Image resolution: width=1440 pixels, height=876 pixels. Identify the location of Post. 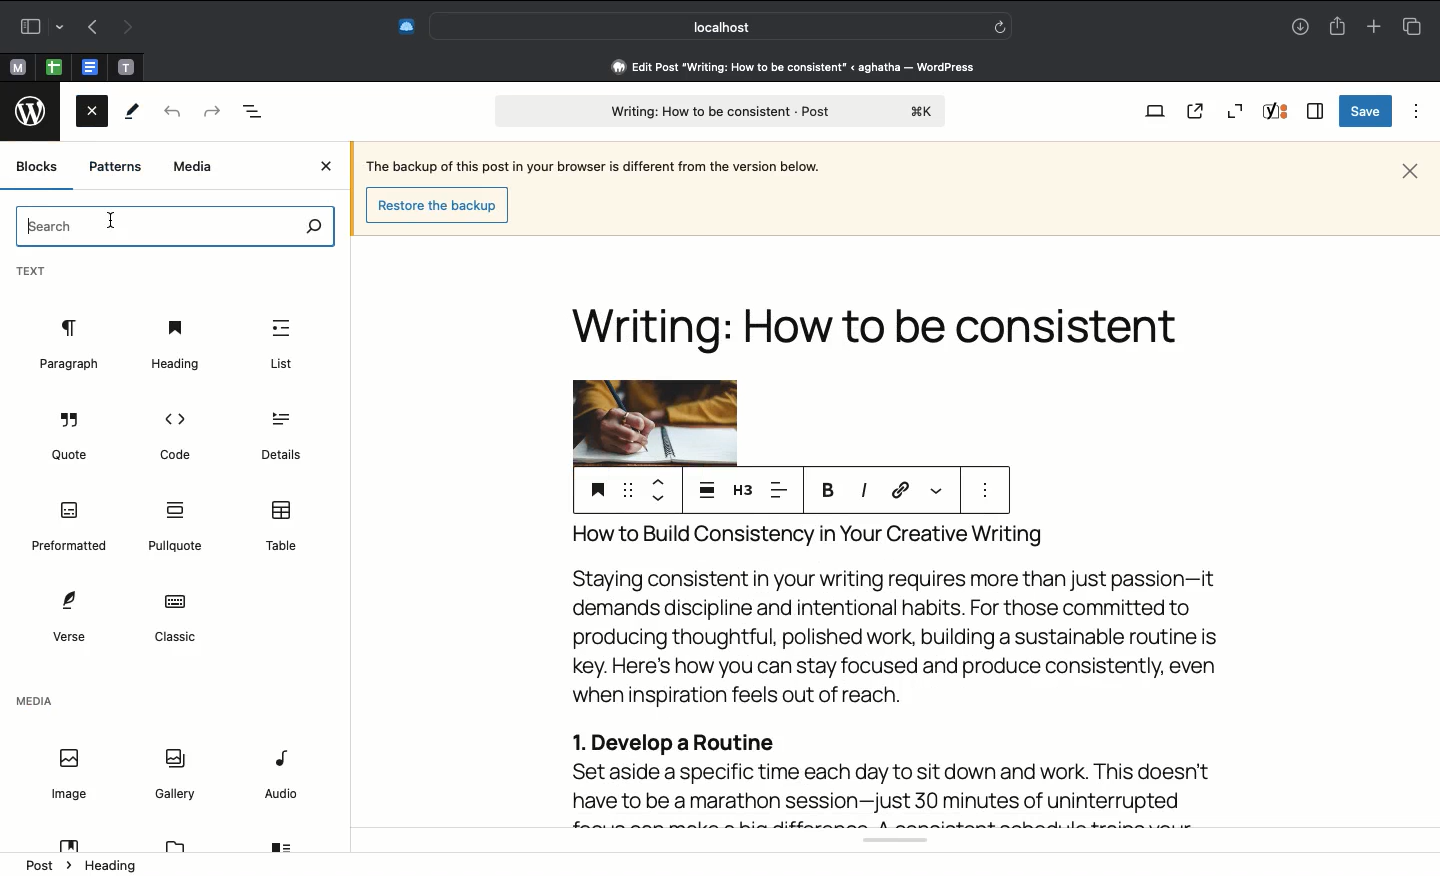
(51, 863).